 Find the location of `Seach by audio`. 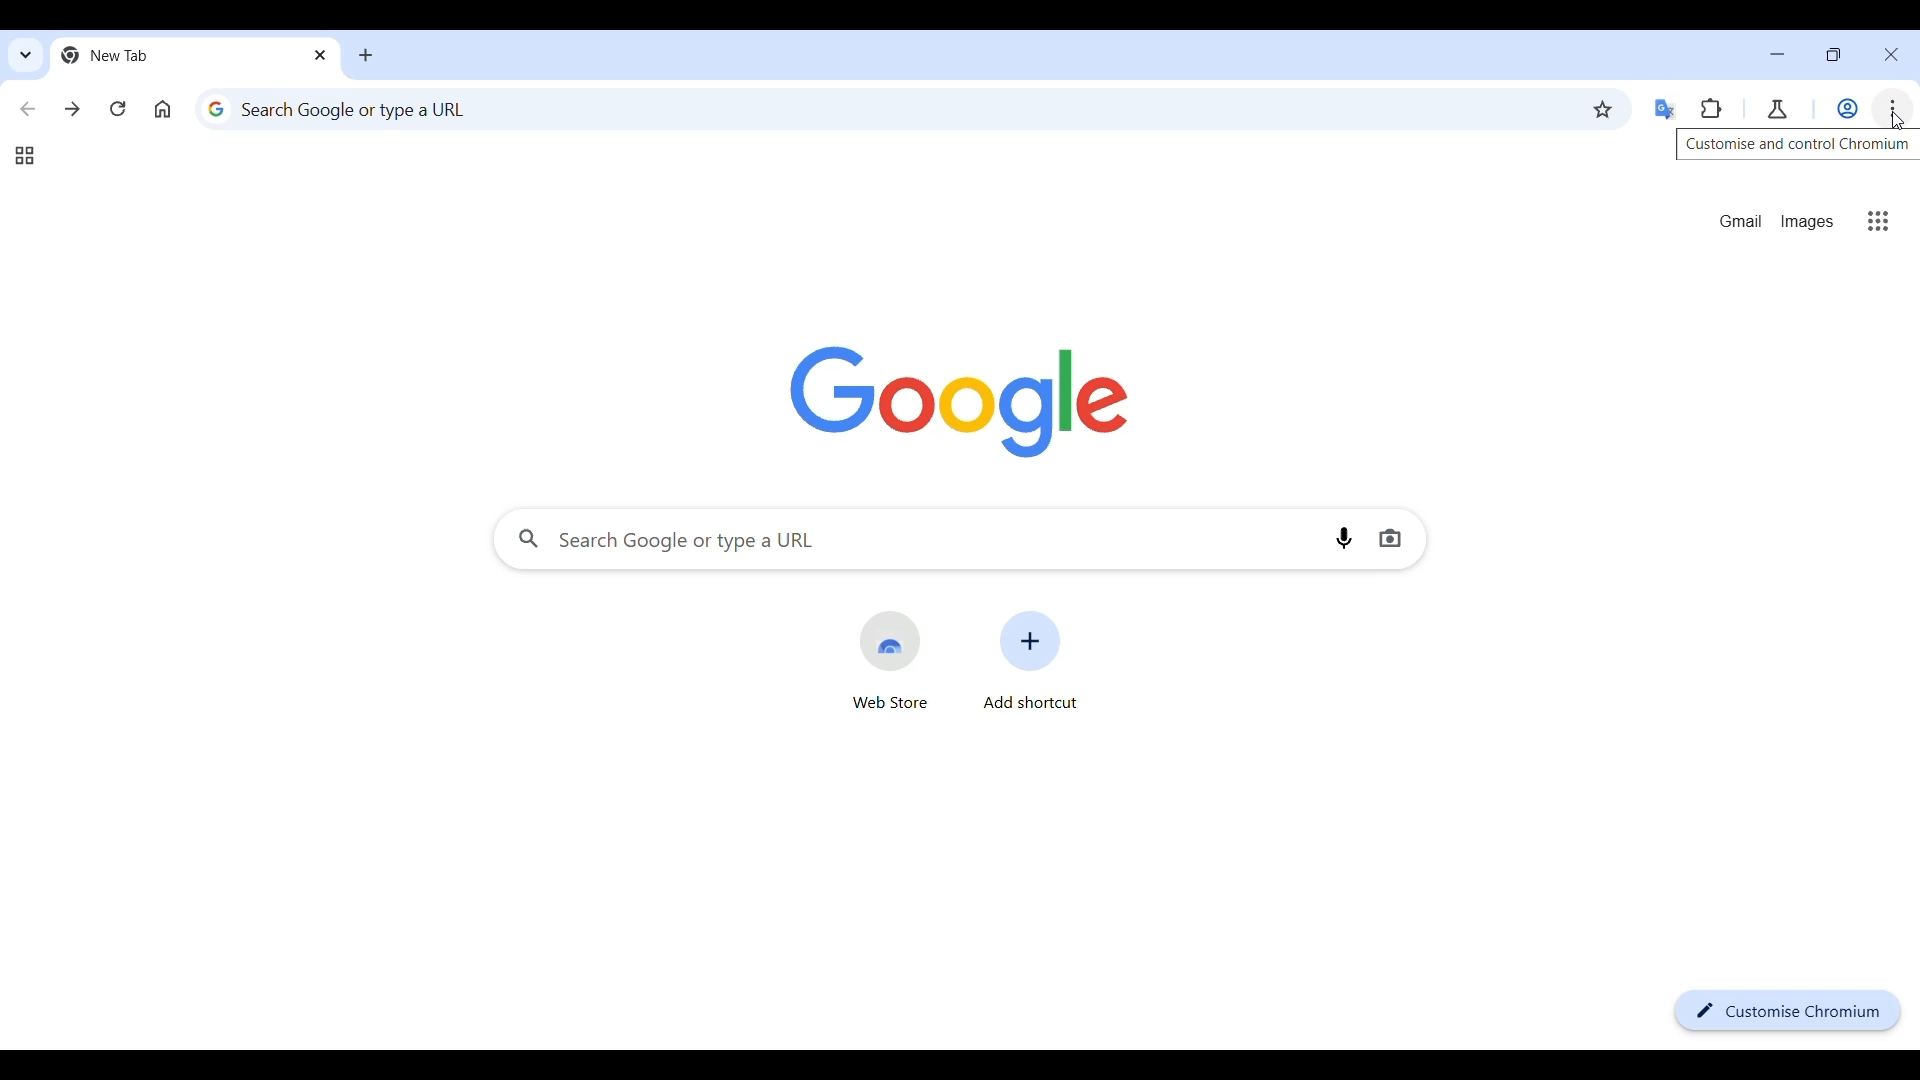

Seach by audio is located at coordinates (1344, 538).